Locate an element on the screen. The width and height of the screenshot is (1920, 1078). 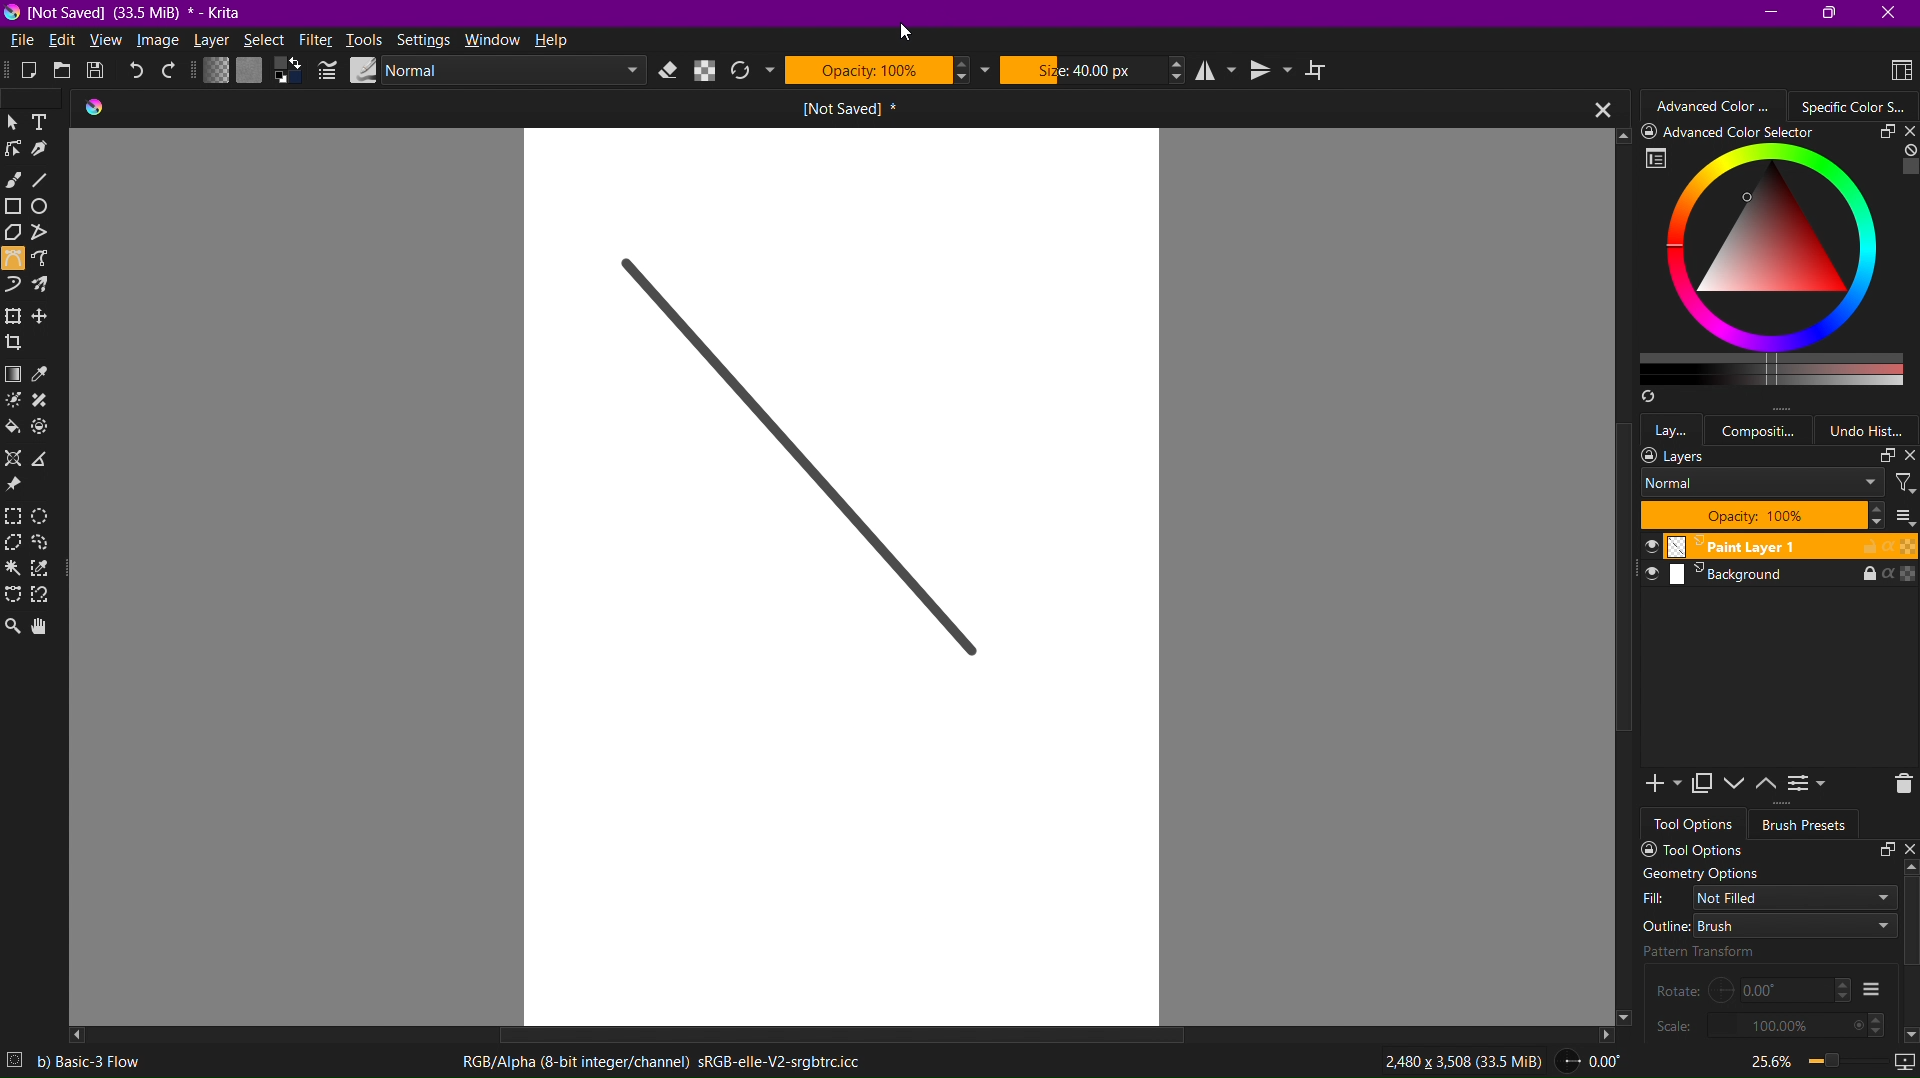
Horizontal Mirror Tool is located at coordinates (1218, 70).